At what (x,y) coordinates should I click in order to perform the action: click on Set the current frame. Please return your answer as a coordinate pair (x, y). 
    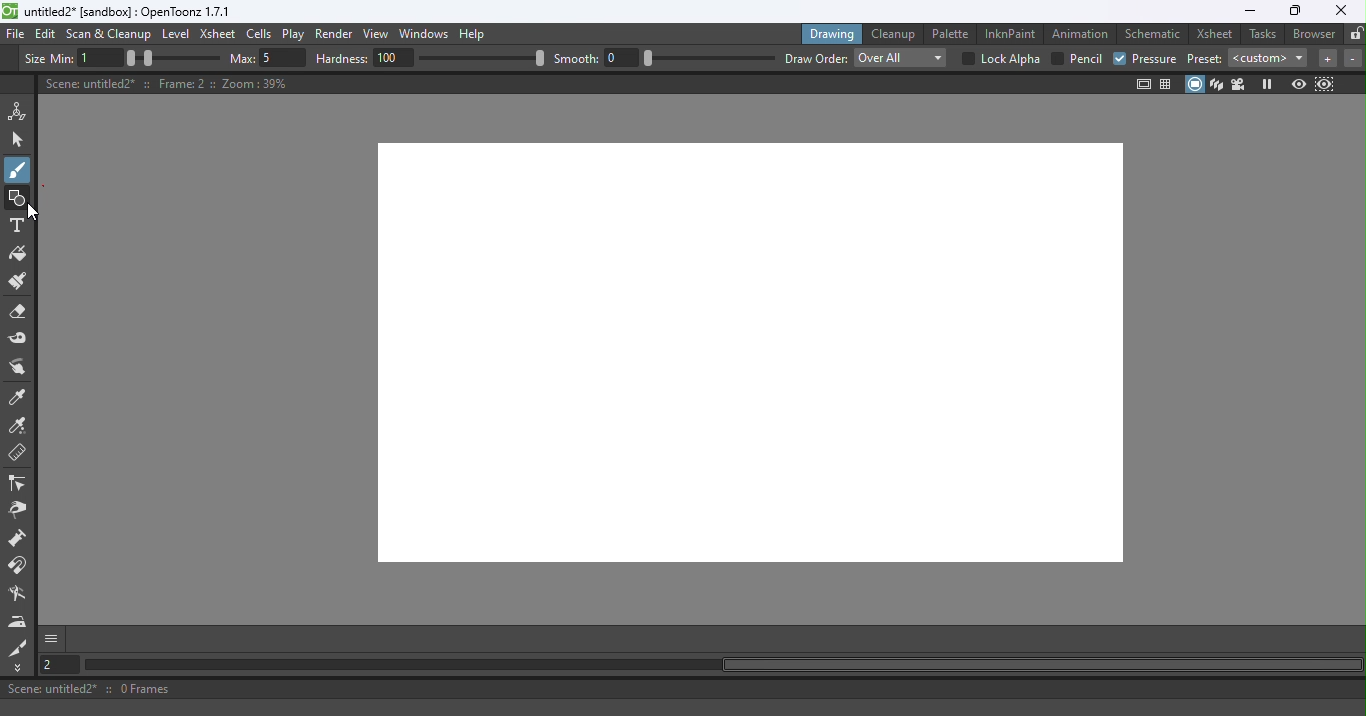
    Looking at the image, I should click on (57, 664).